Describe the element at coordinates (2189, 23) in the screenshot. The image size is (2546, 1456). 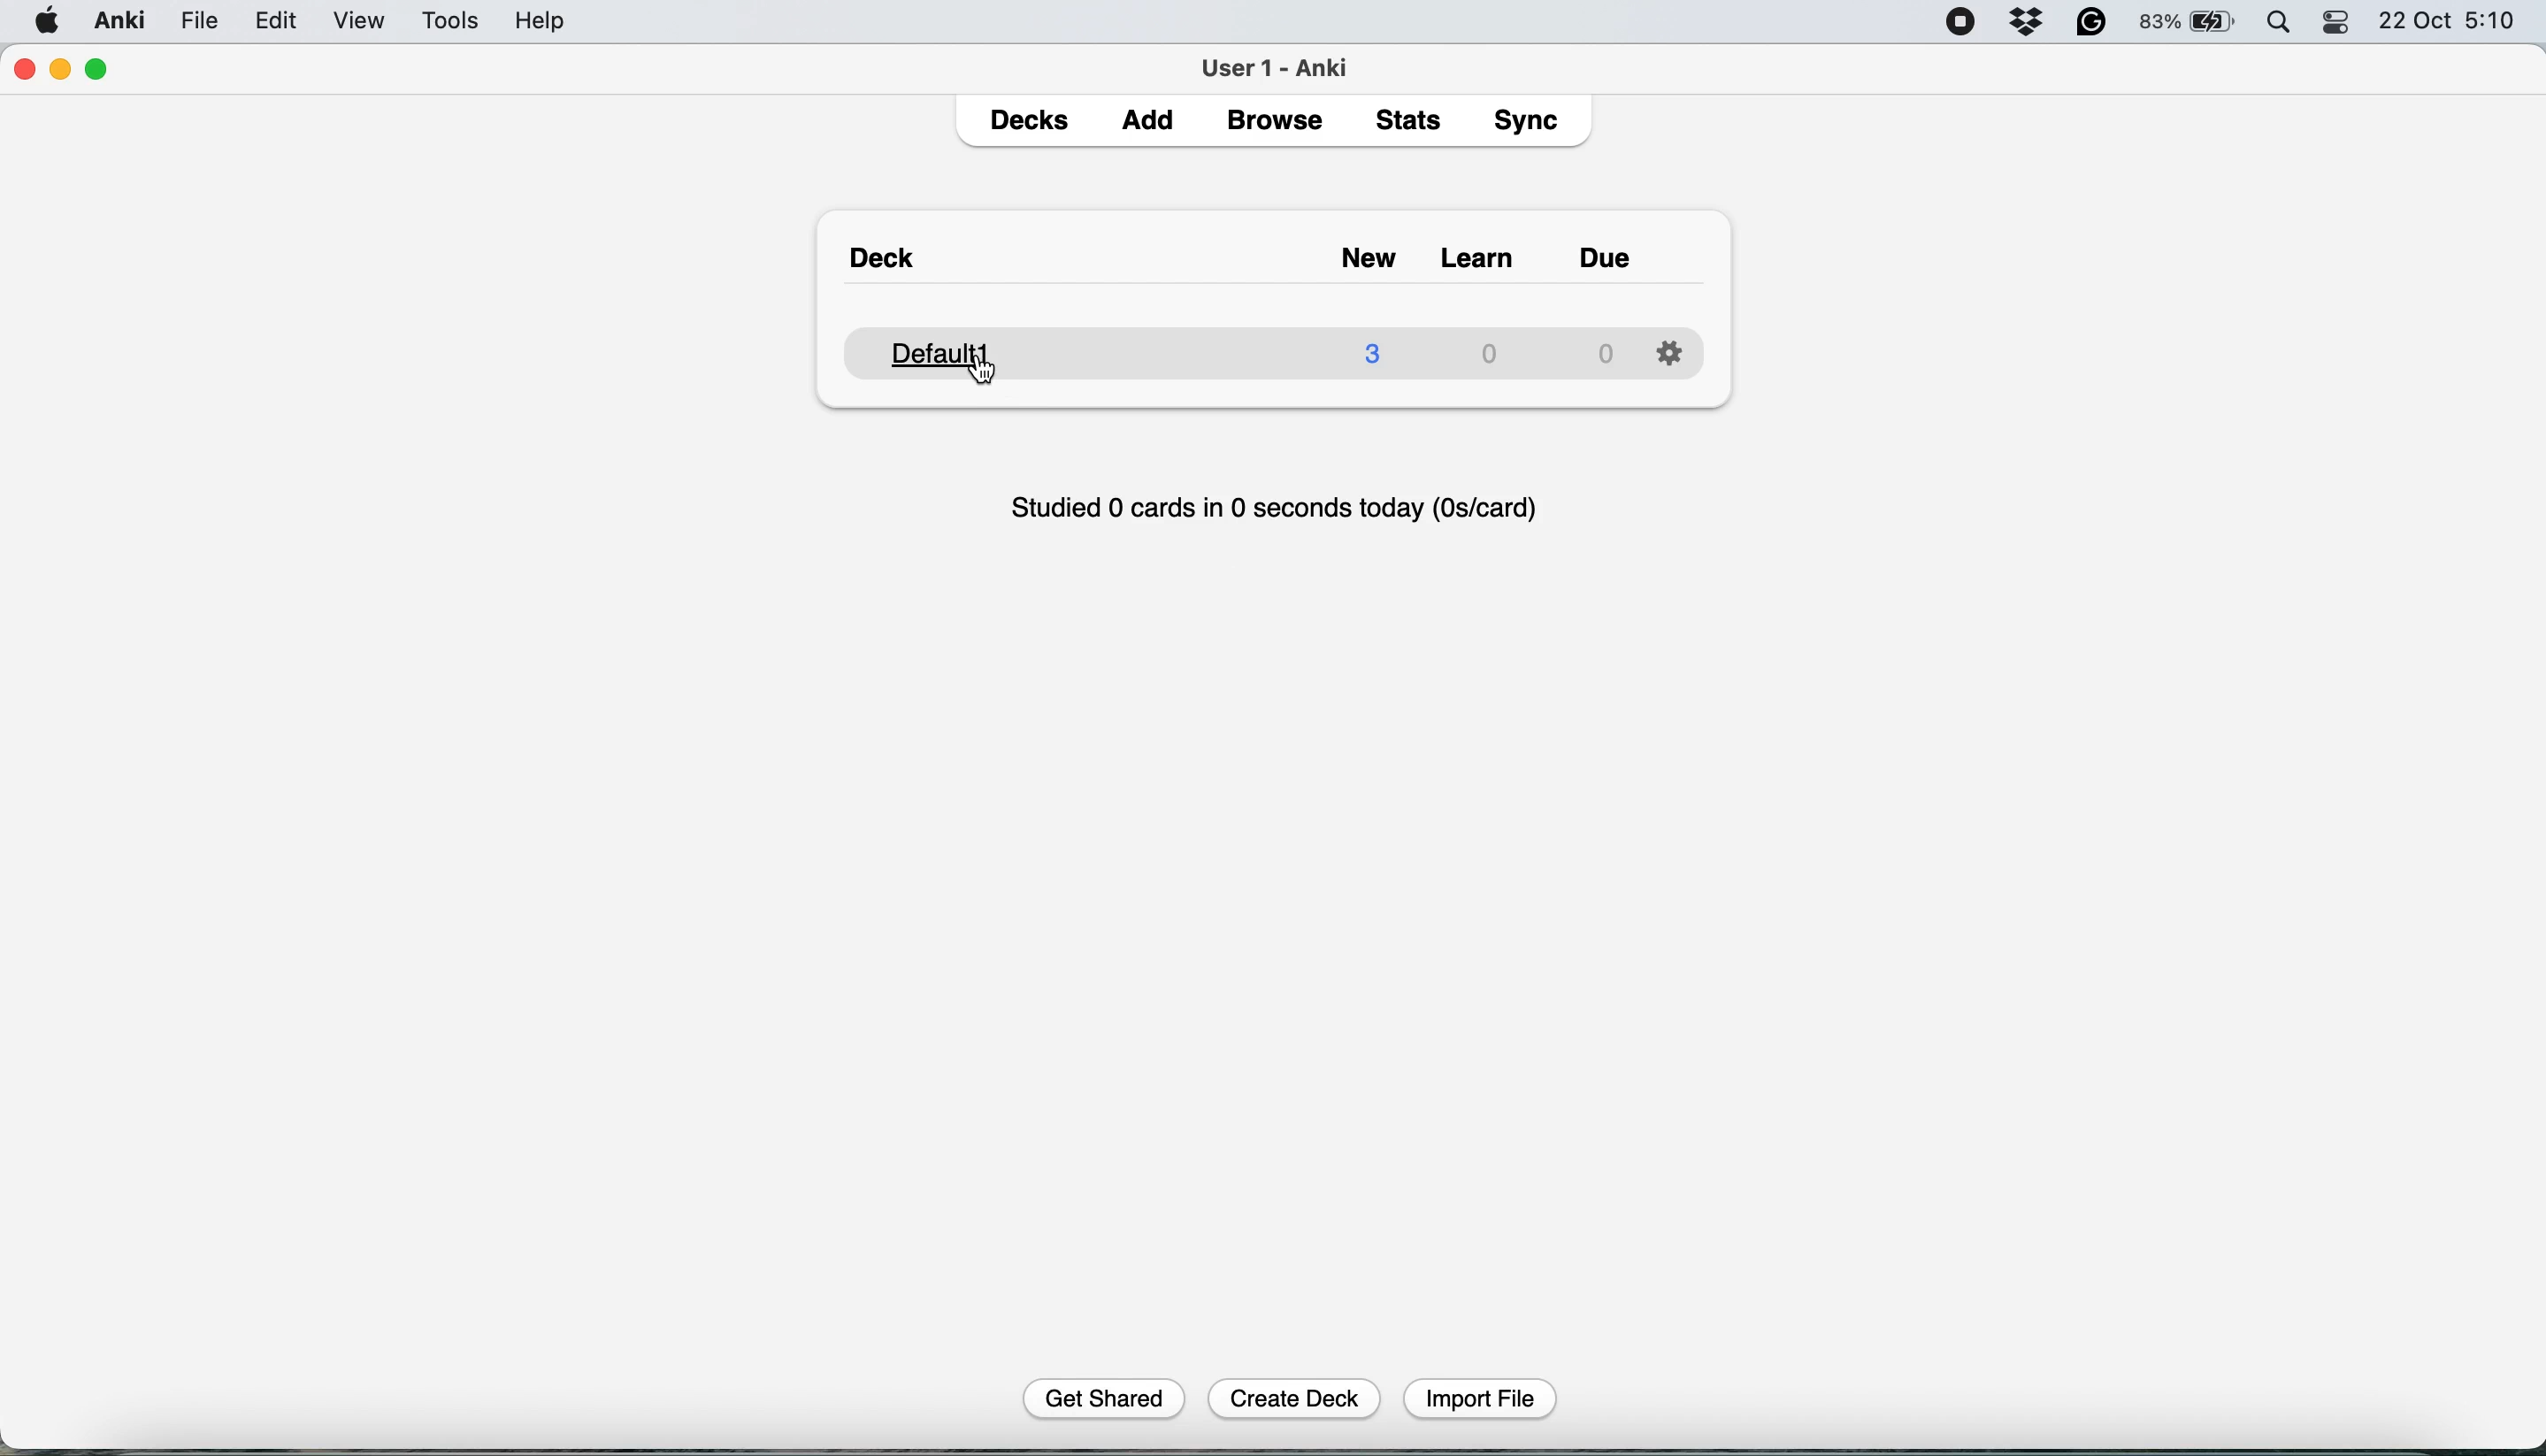
I see `battery` at that location.